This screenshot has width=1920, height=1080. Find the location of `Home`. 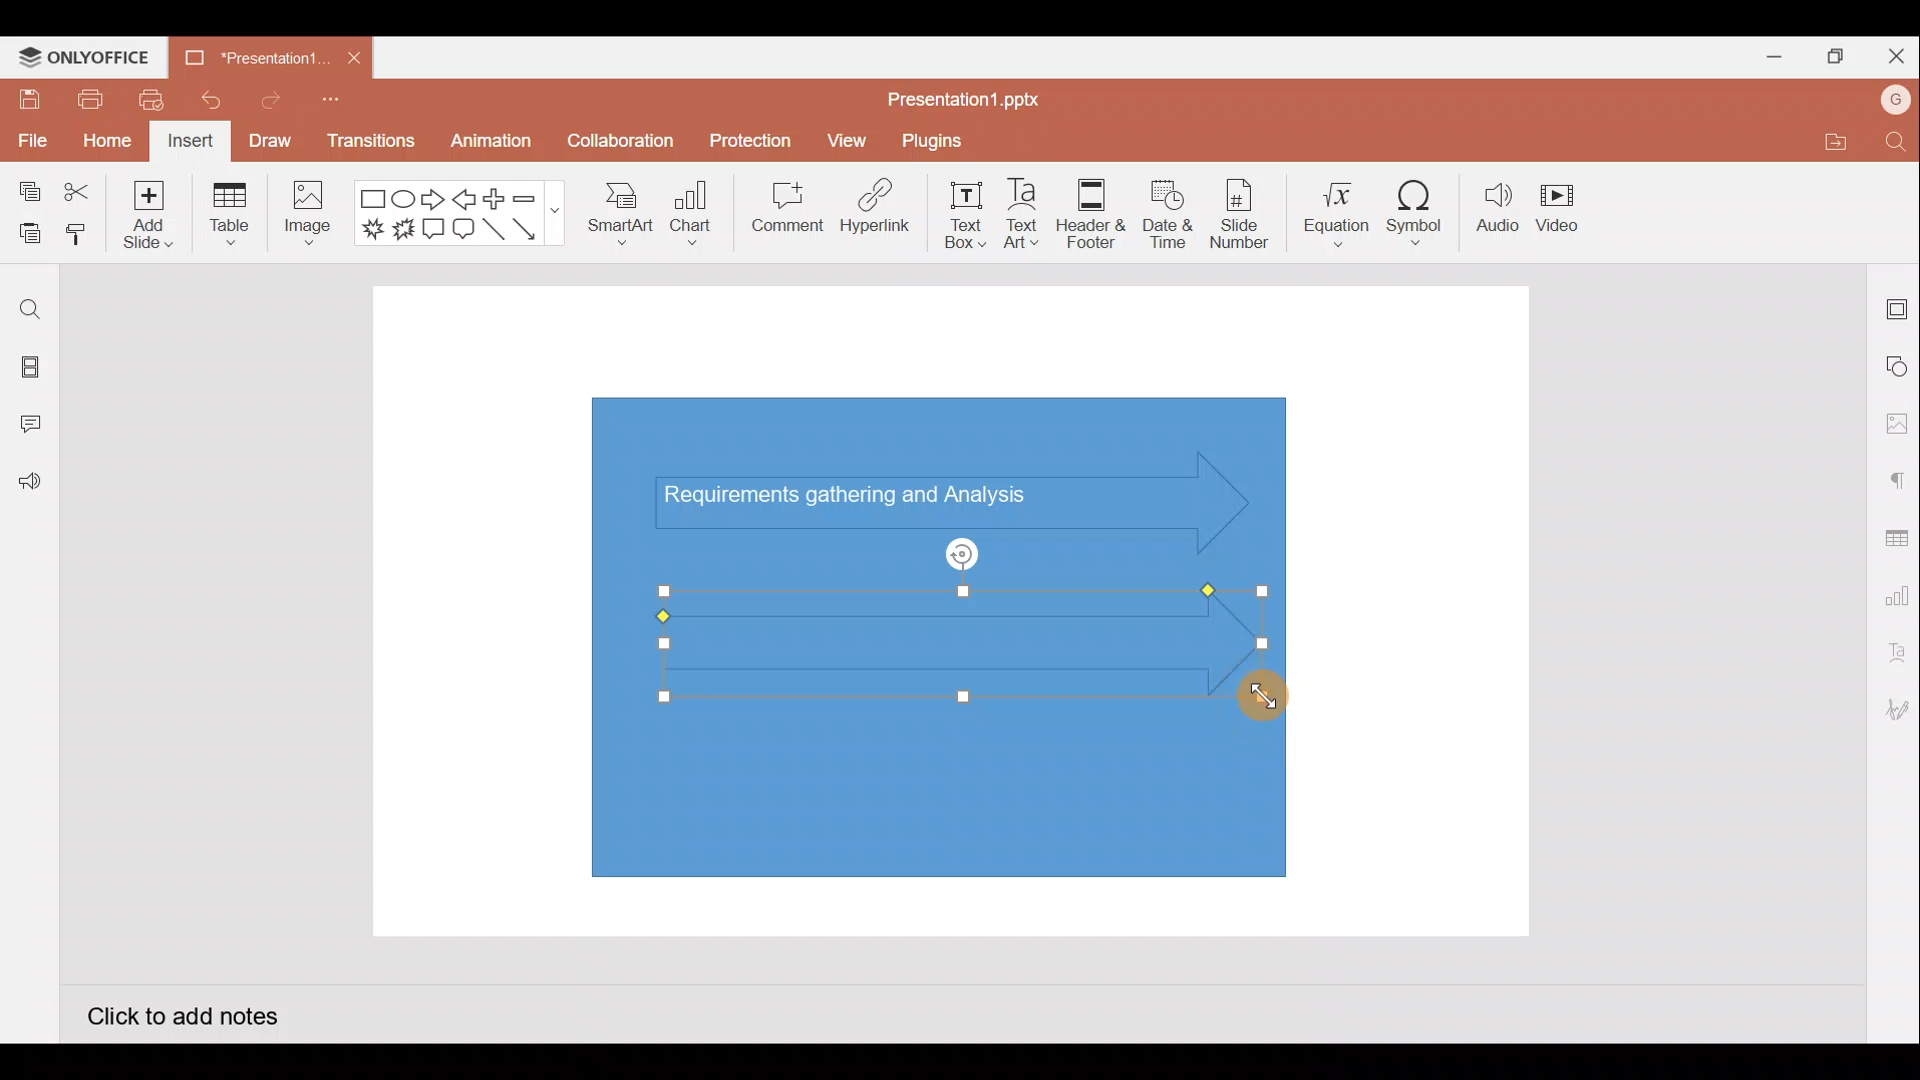

Home is located at coordinates (107, 143).